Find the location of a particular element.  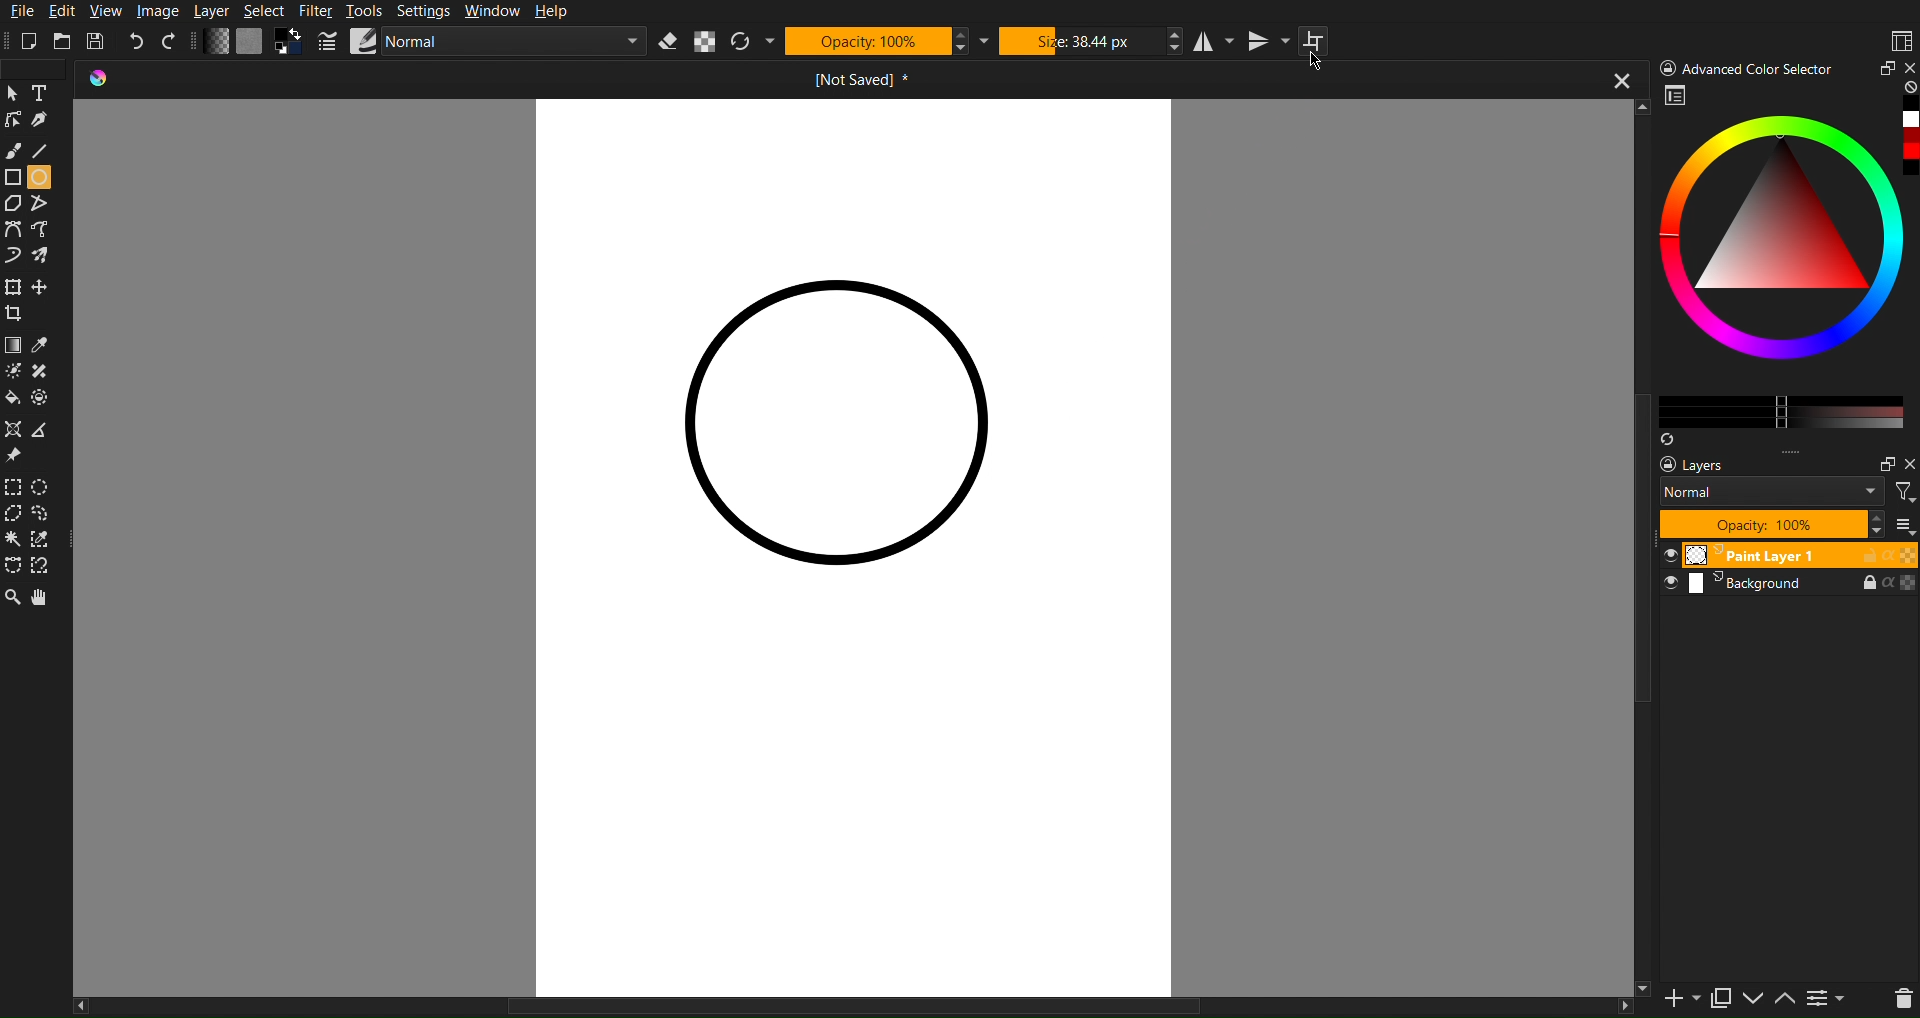

Redo is located at coordinates (169, 42).